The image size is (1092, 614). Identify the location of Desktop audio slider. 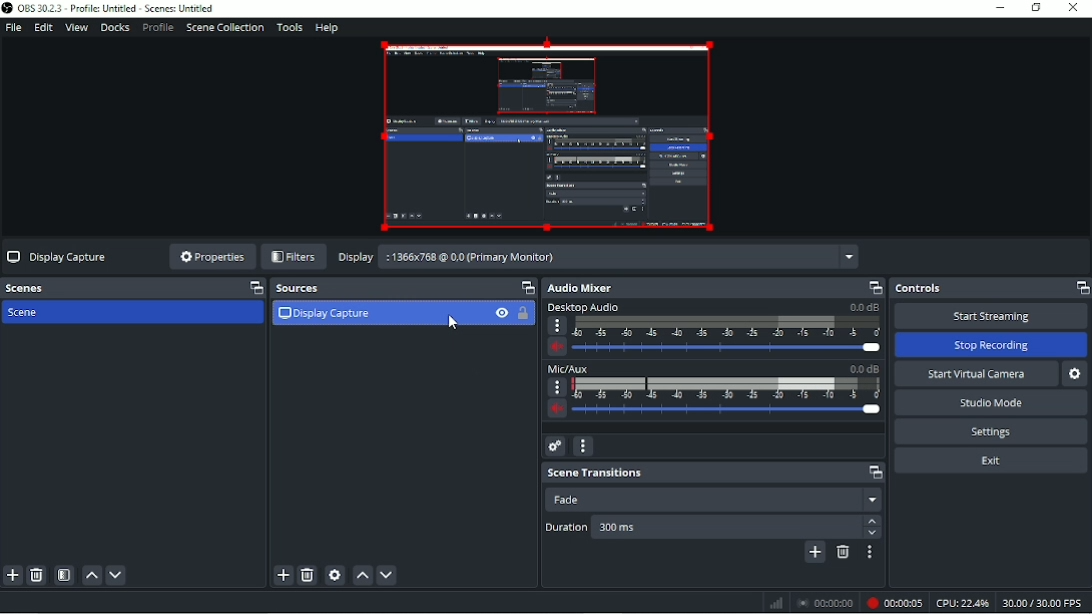
(713, 330).